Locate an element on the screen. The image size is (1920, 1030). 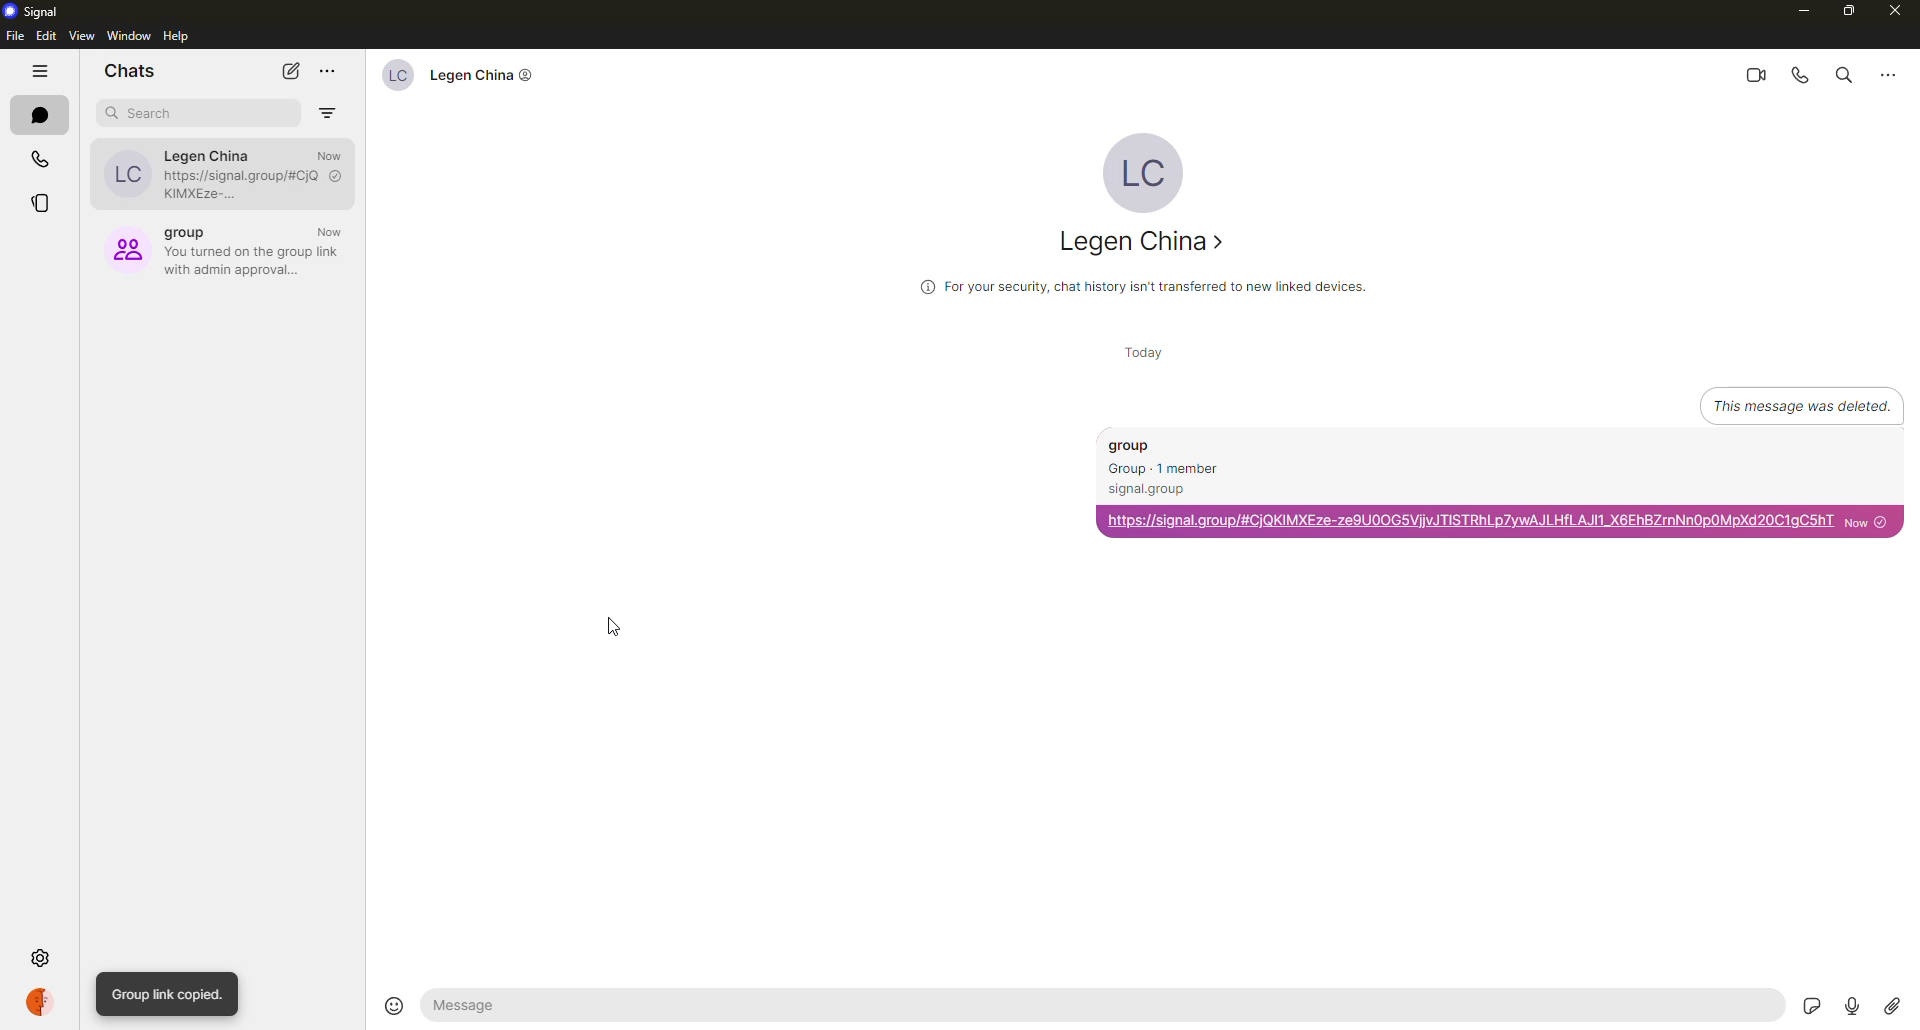
voice call is located at coordinates (1798, 75).